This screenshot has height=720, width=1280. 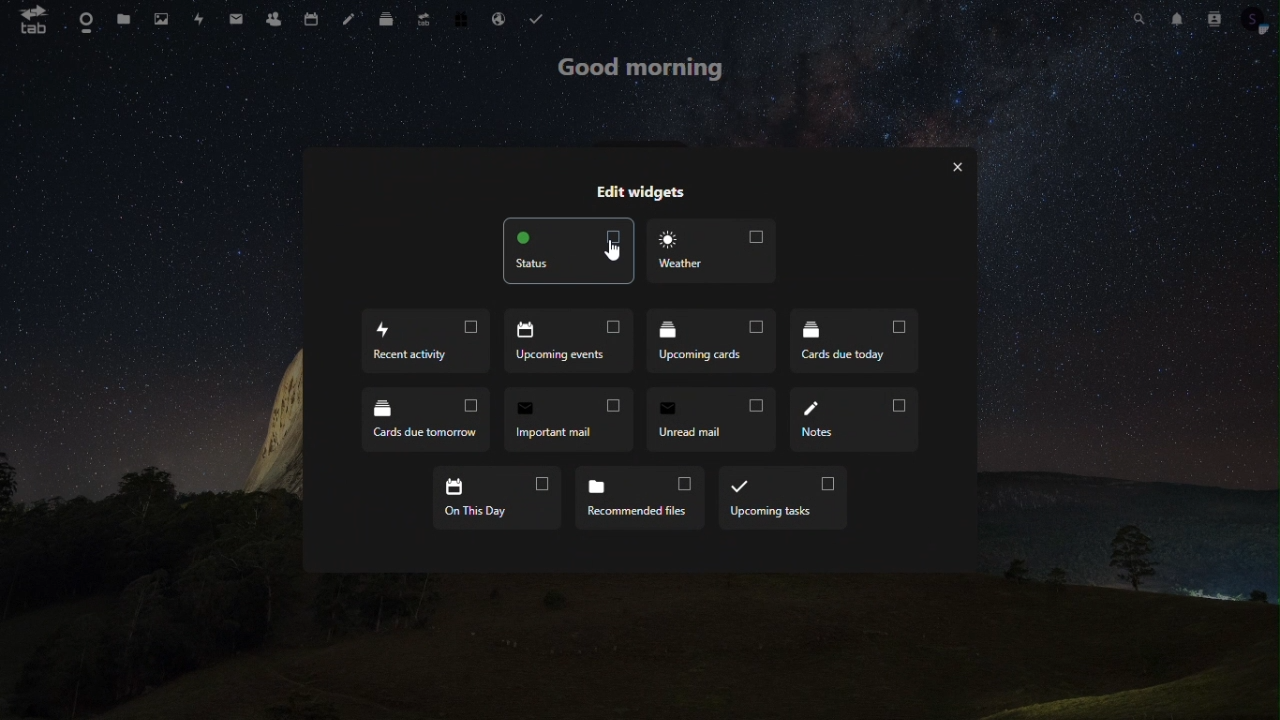 What do you see at coordinates (1258, 18) in the screenshot?
I see `account` at bounding box center [1258, 18].